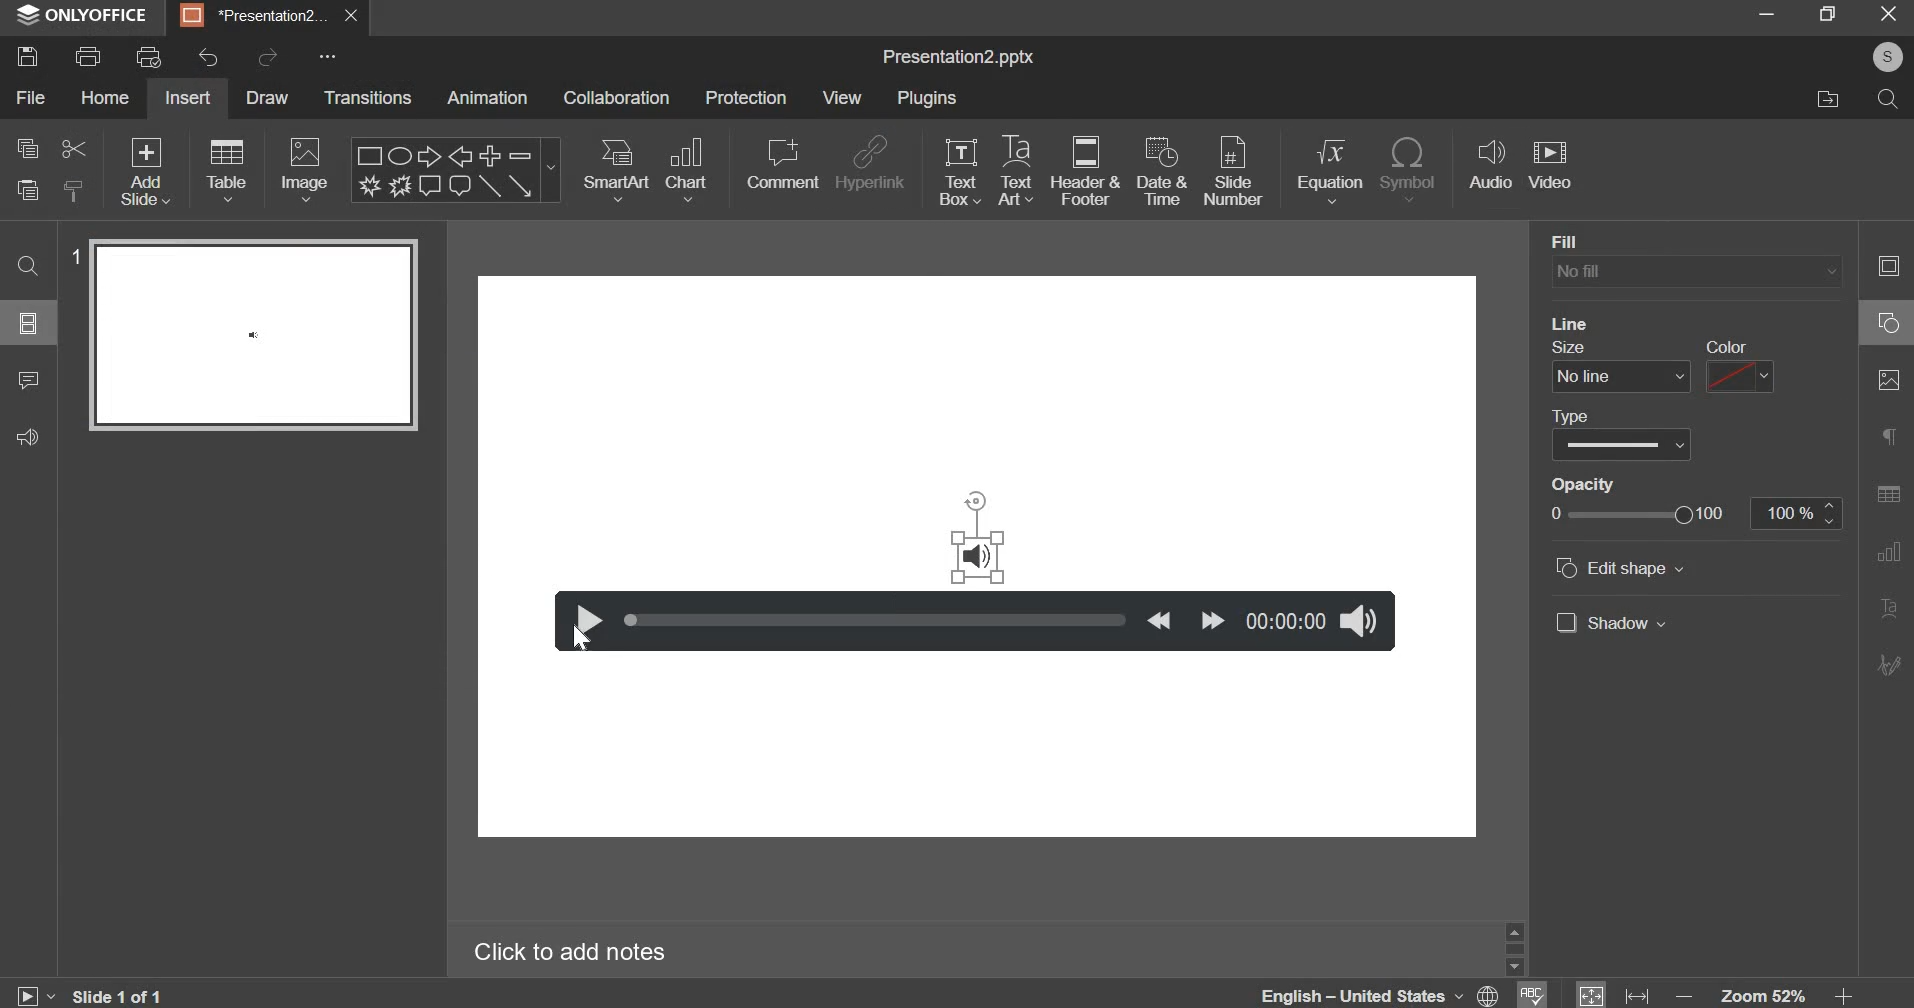 The image size is (1914, 1008). I want to click on shape settings, so click(1888, 321).